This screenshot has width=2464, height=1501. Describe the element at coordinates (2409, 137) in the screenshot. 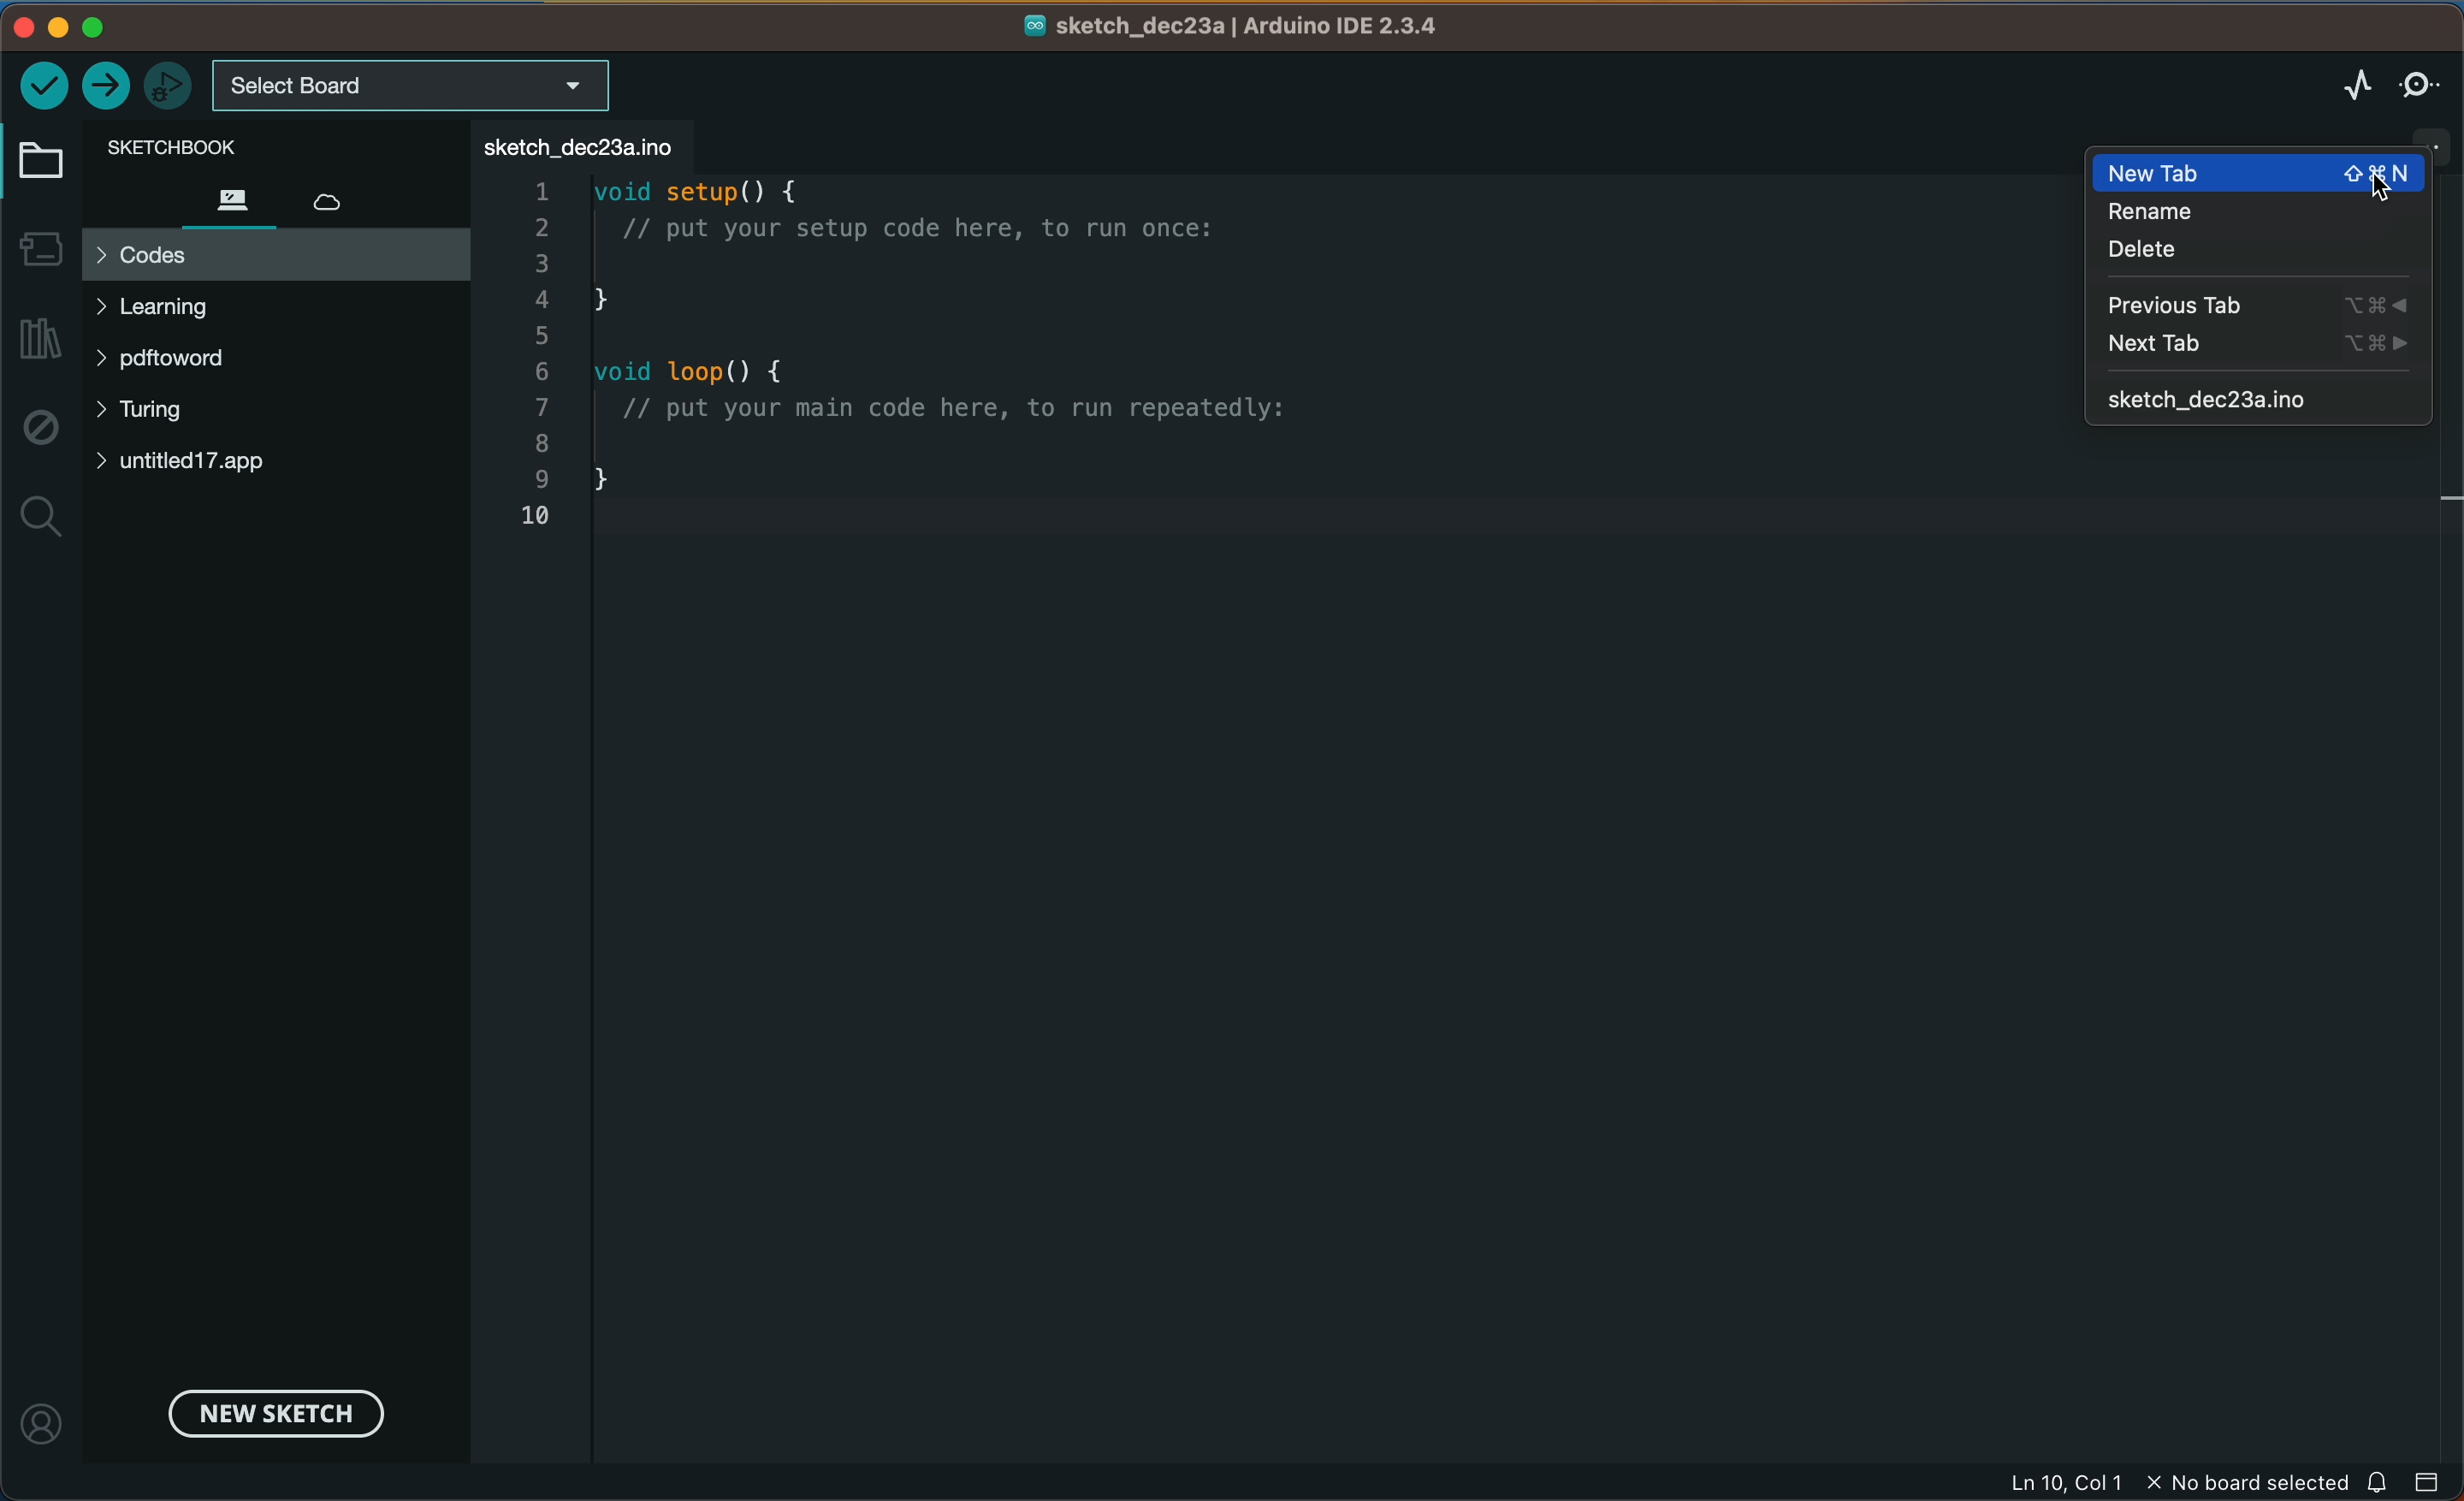

I see `file setting` at that location.